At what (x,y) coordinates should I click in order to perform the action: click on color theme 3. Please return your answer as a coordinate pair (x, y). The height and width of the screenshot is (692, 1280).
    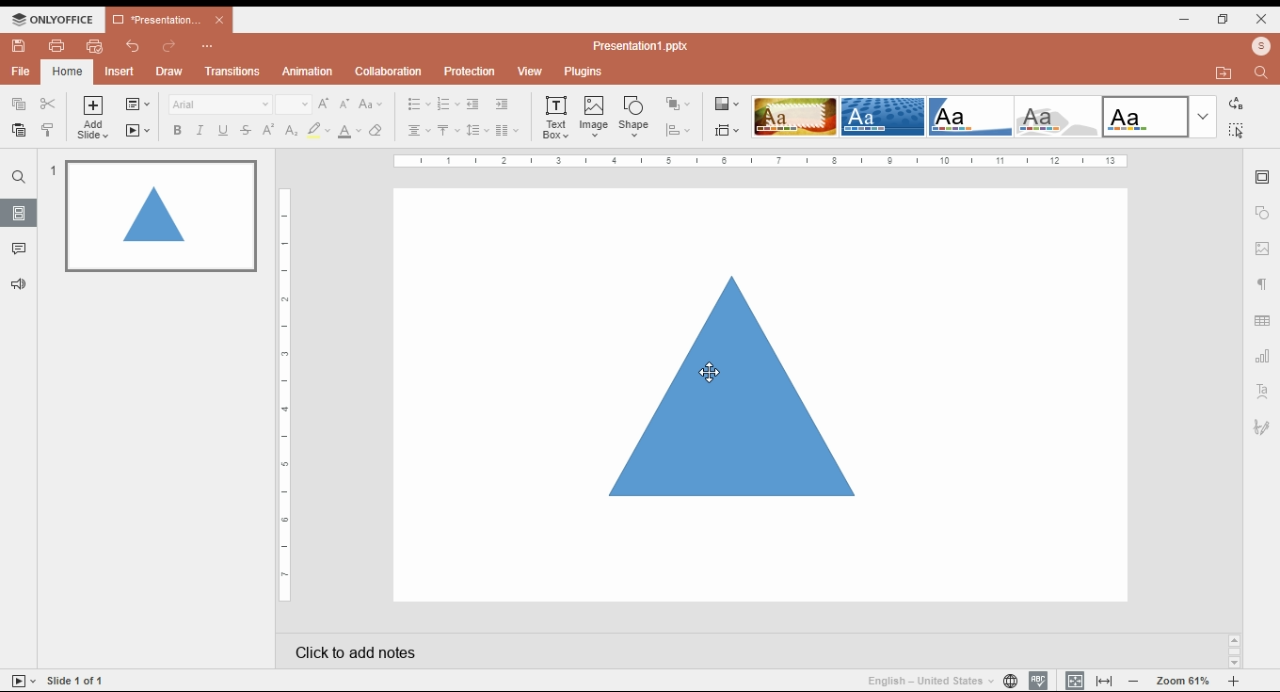
    Looking at the image, I should click on (971, 117).